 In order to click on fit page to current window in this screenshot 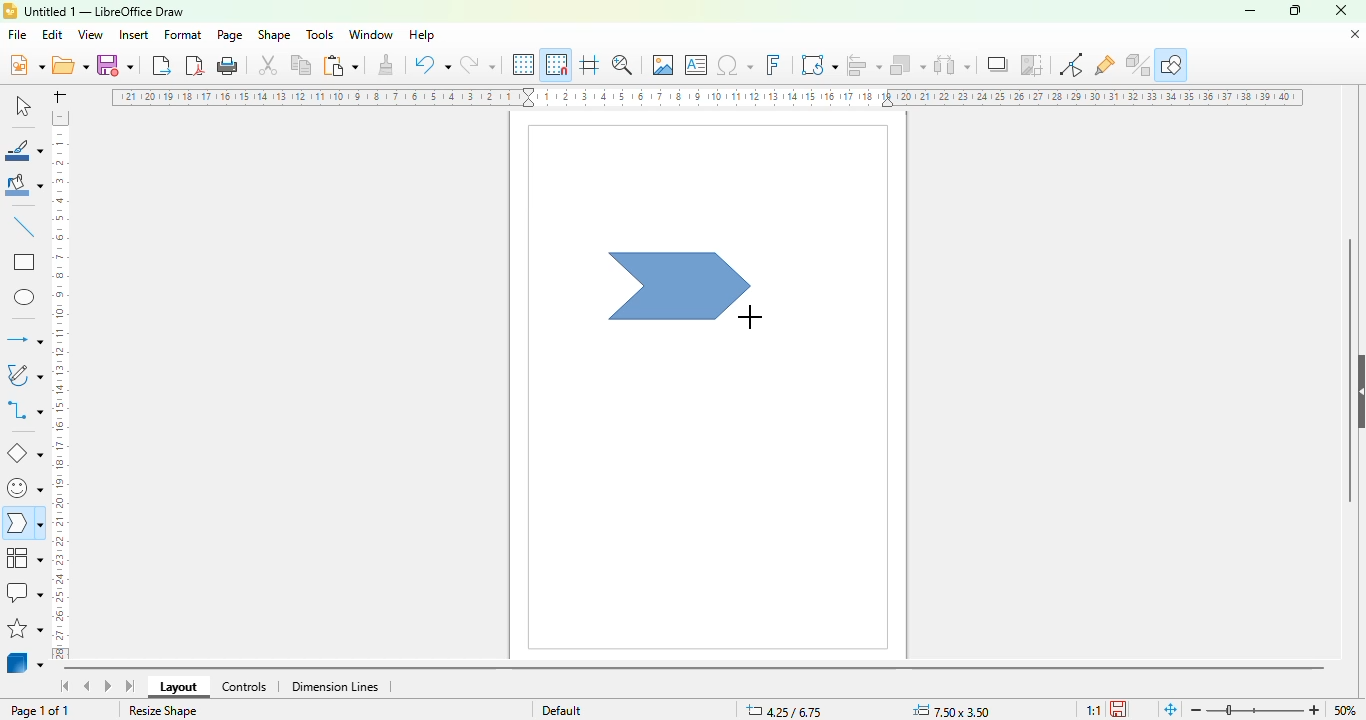, I will do `click(1171, 710)`.